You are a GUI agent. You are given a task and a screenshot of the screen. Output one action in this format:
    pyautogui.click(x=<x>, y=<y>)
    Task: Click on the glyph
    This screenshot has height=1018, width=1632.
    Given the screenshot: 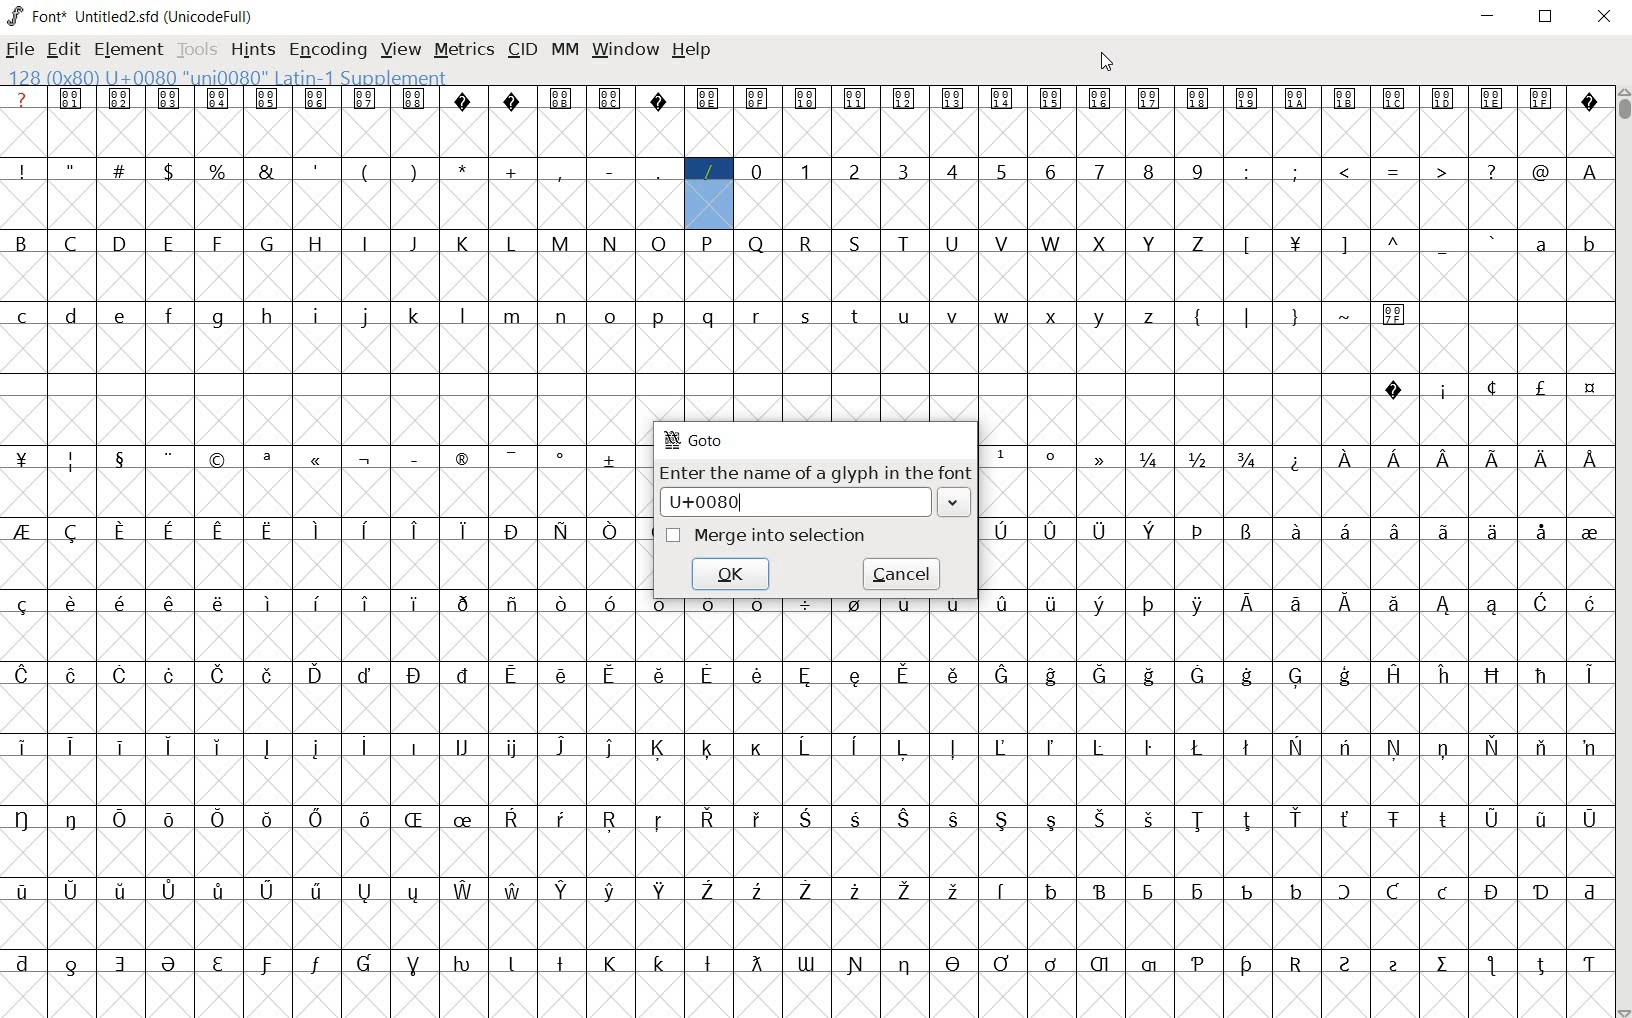 What is the action you would take?
    pyautogui.click(x=558, y=172)
    